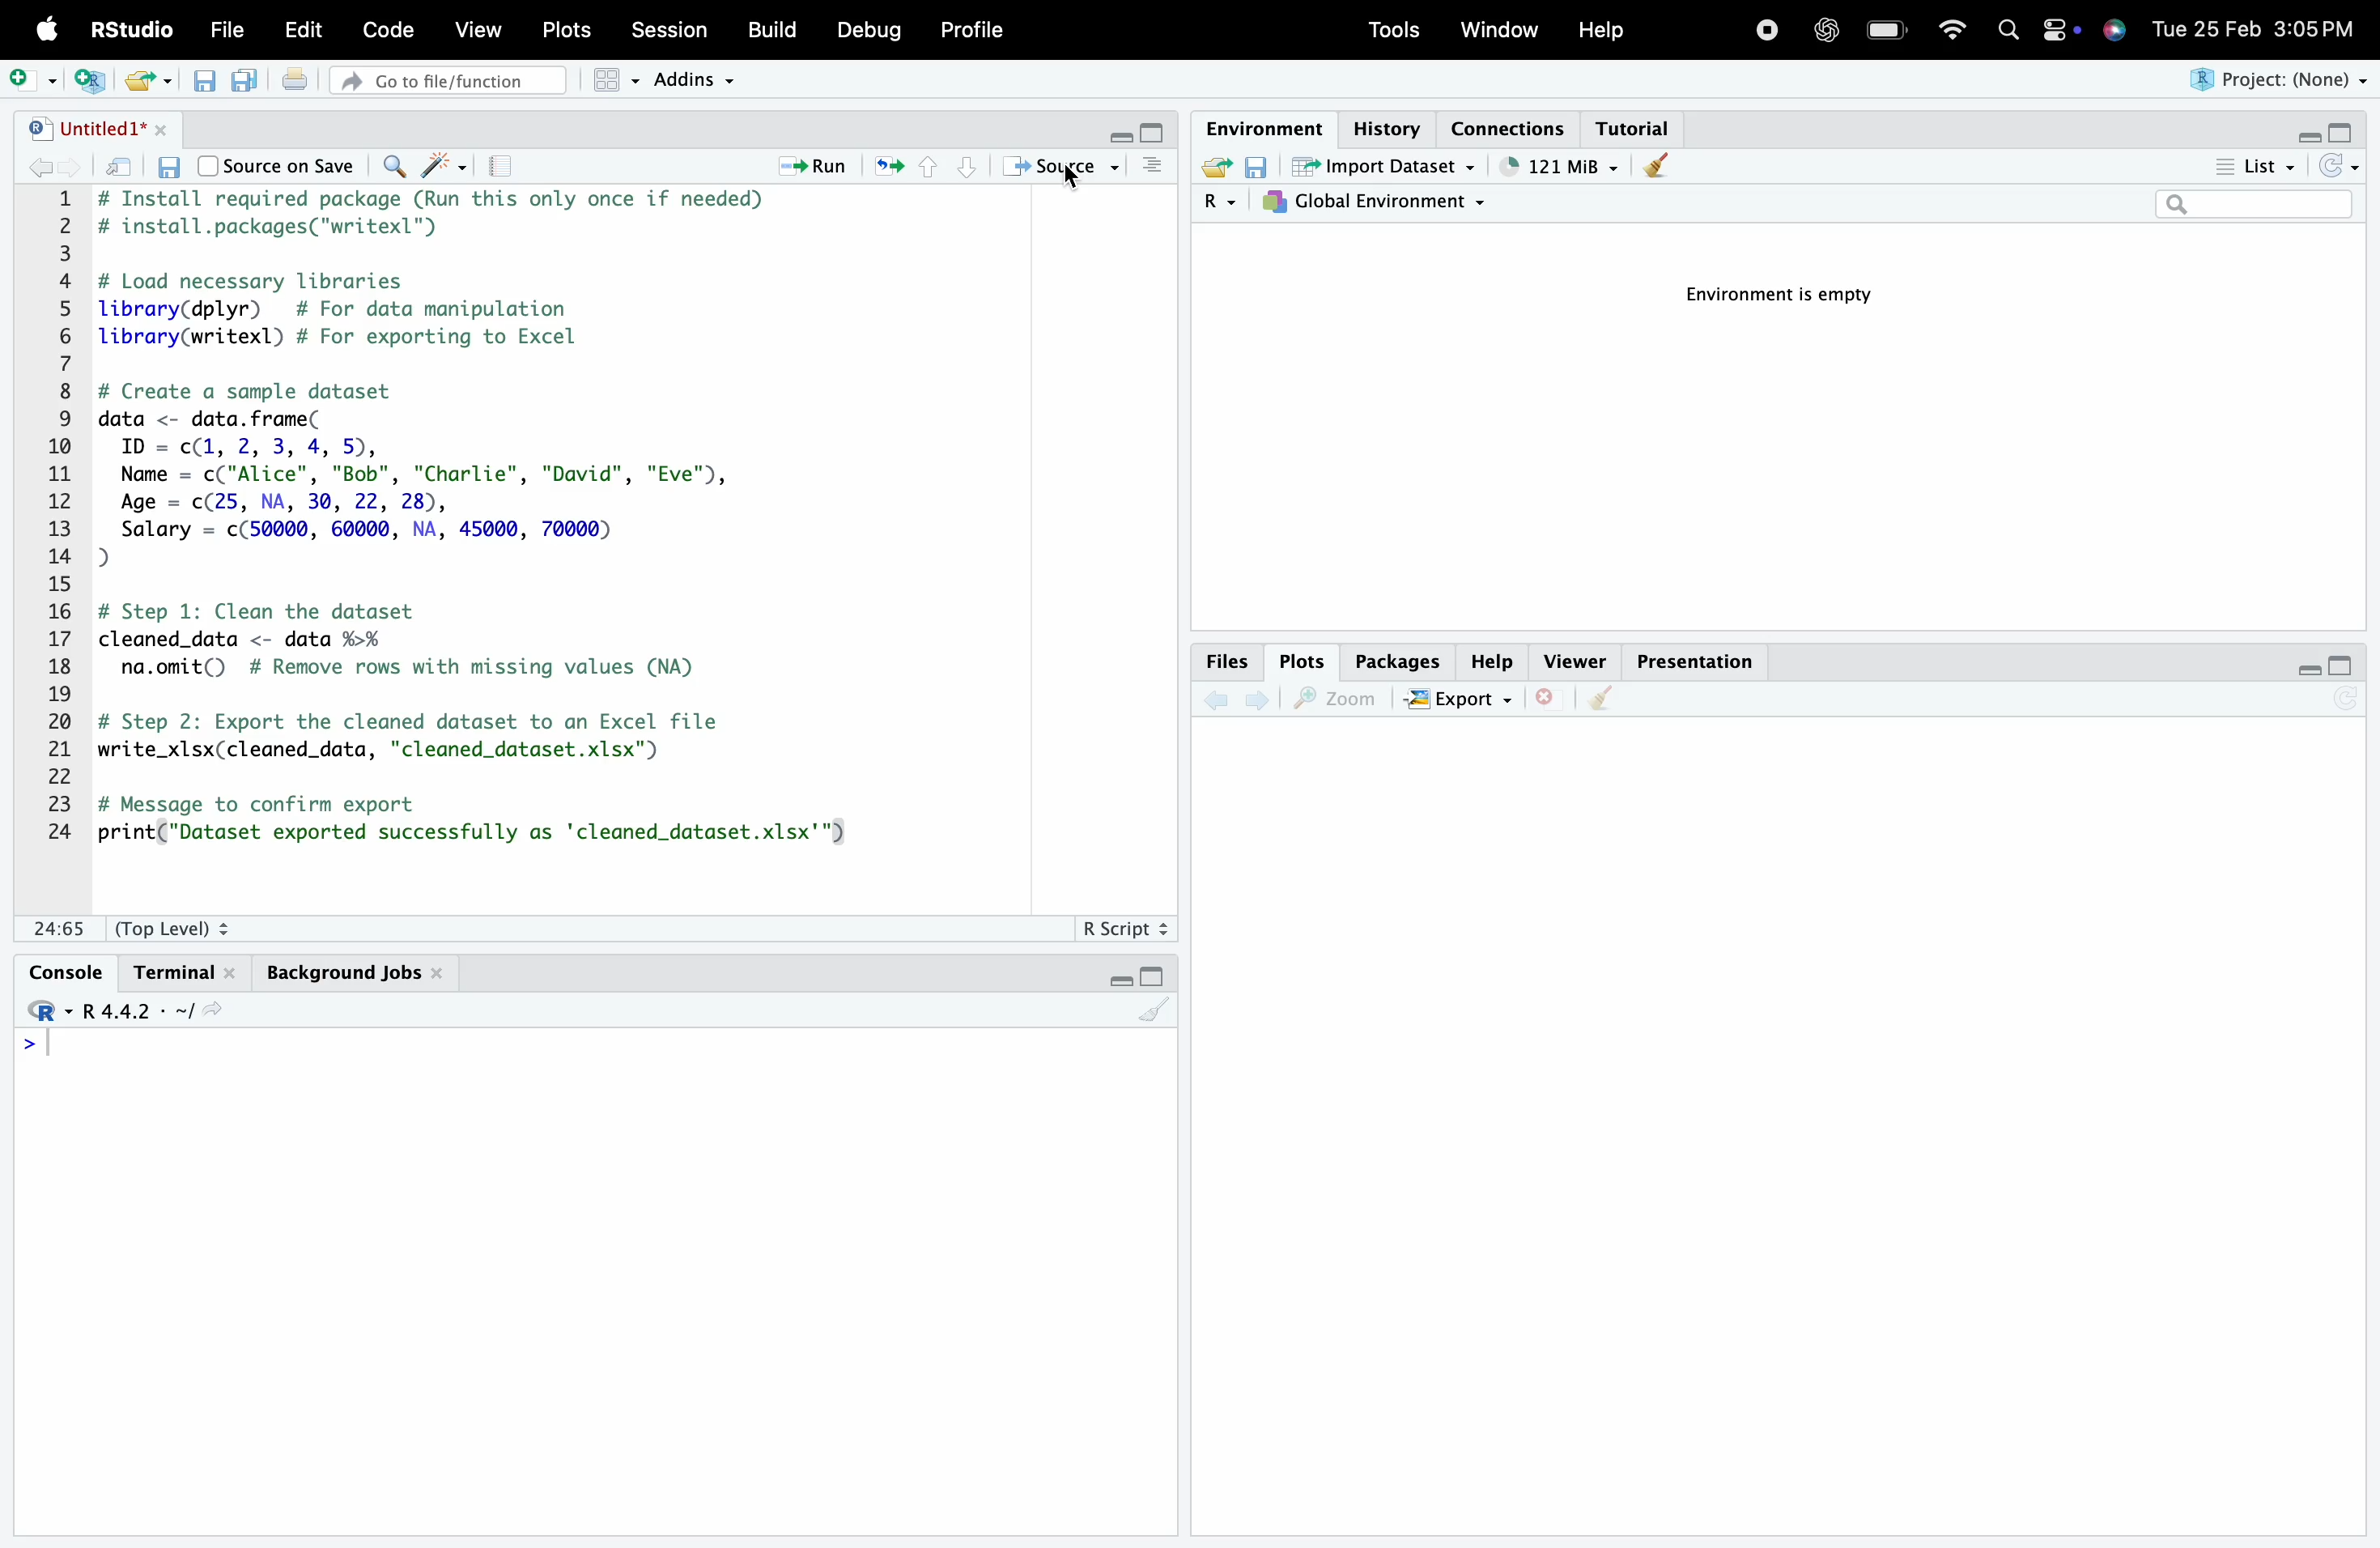  I want to click on Go to file/function, so click(450, 82).